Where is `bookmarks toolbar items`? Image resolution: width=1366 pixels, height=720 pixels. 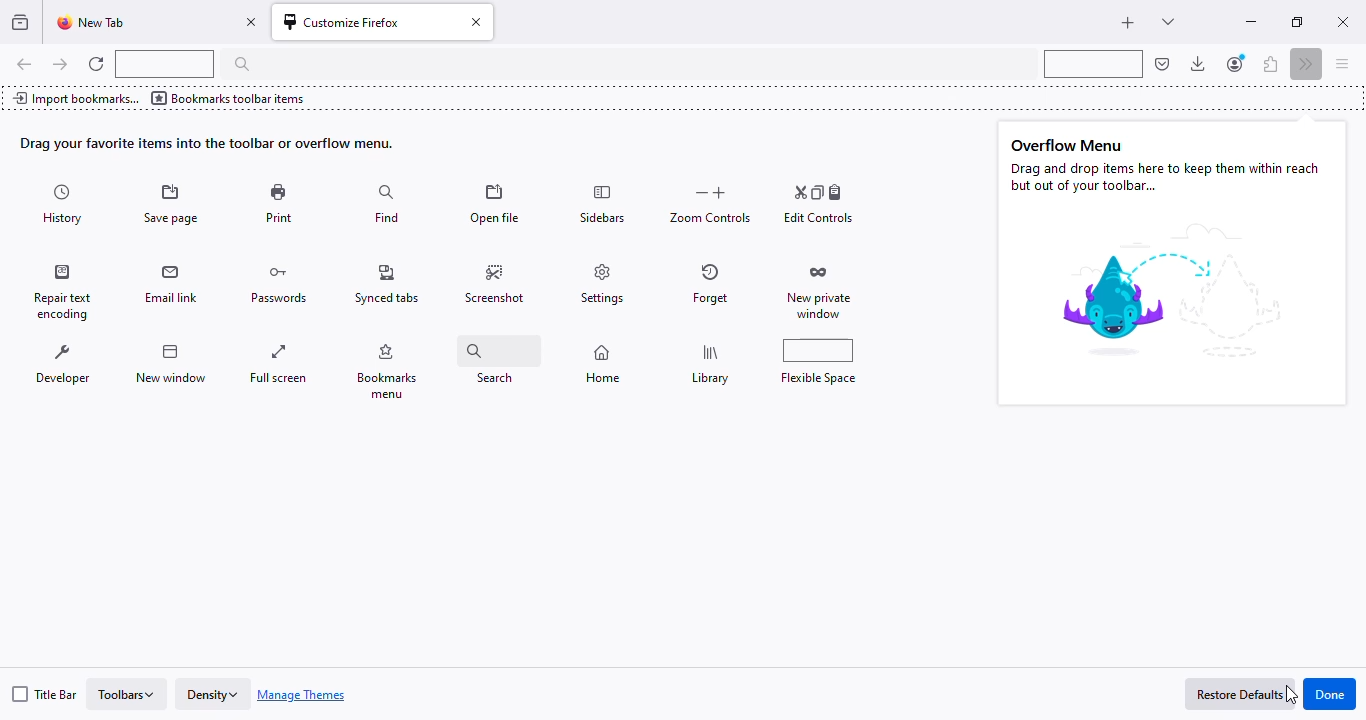 bookmarks toolbar items is located at coordinates (230, 98).